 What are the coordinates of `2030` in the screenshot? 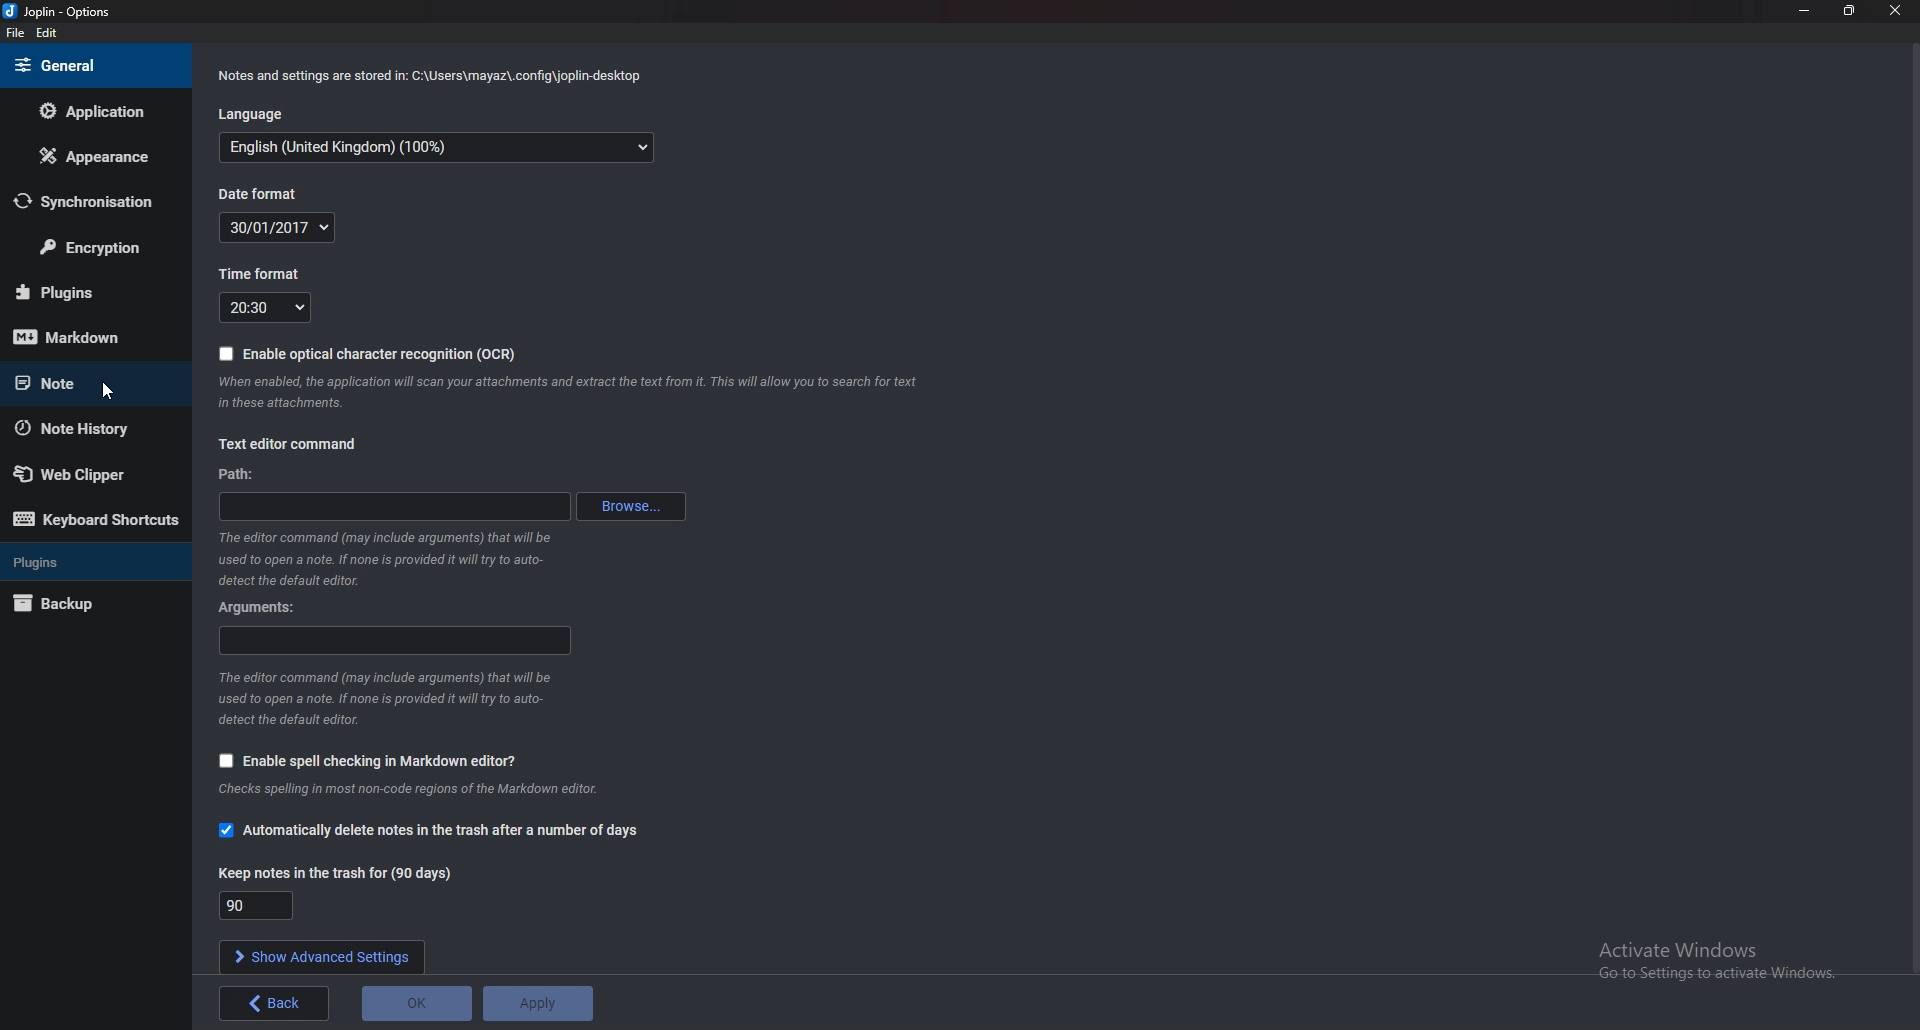 It's located at (266, 309).